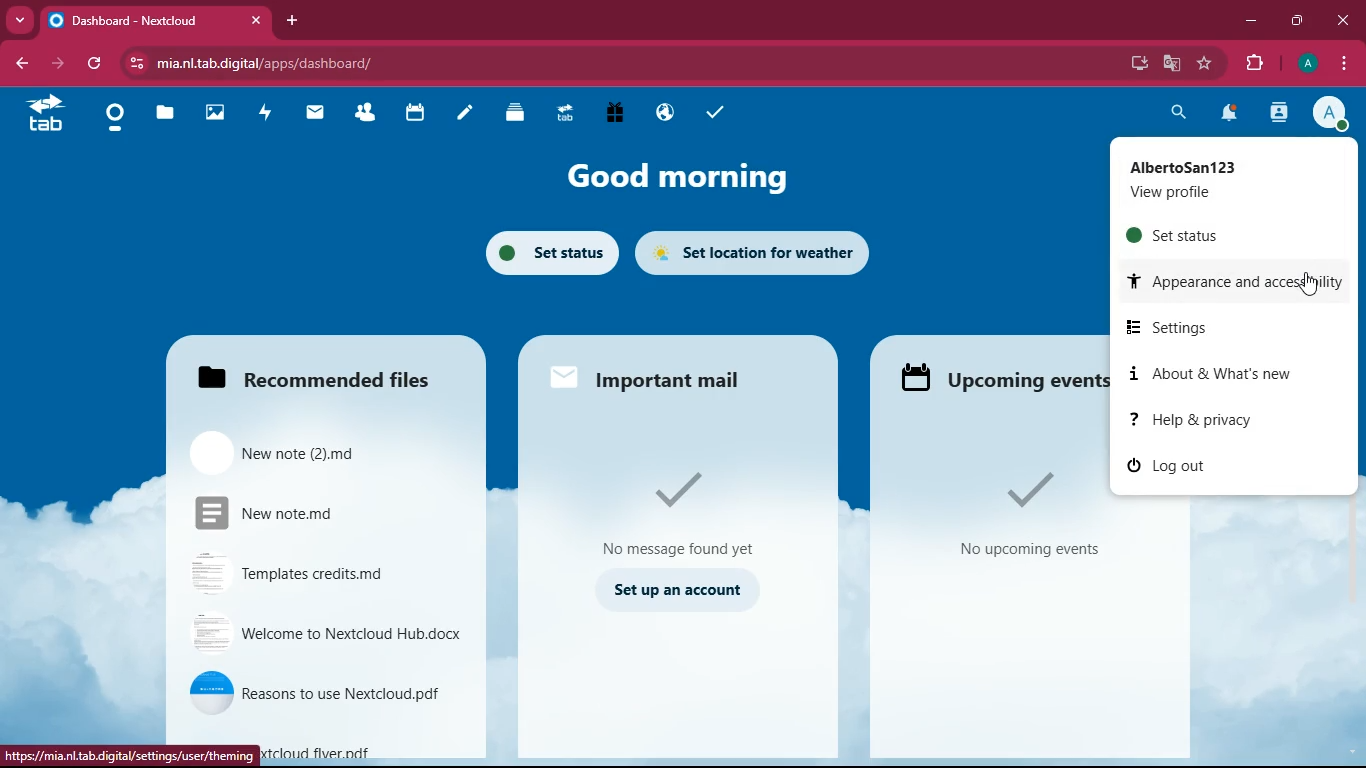 The image size is (1366, 768). What do you see at coordinates (691, 177) in the screenshot?
I see `good morning` at bounding box center [691, 177].